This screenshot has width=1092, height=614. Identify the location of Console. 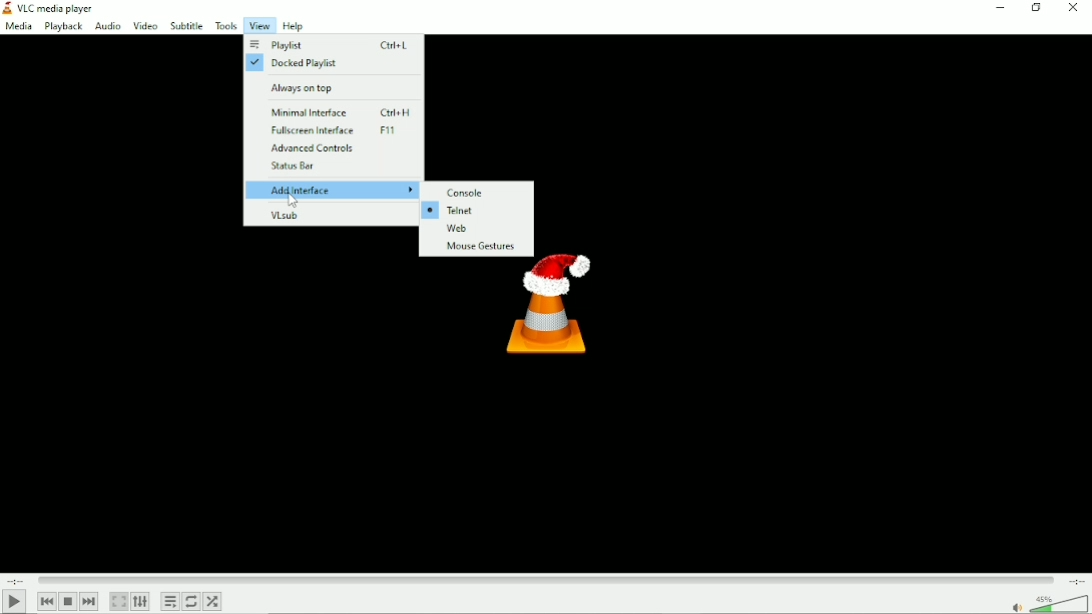
(468, 192).